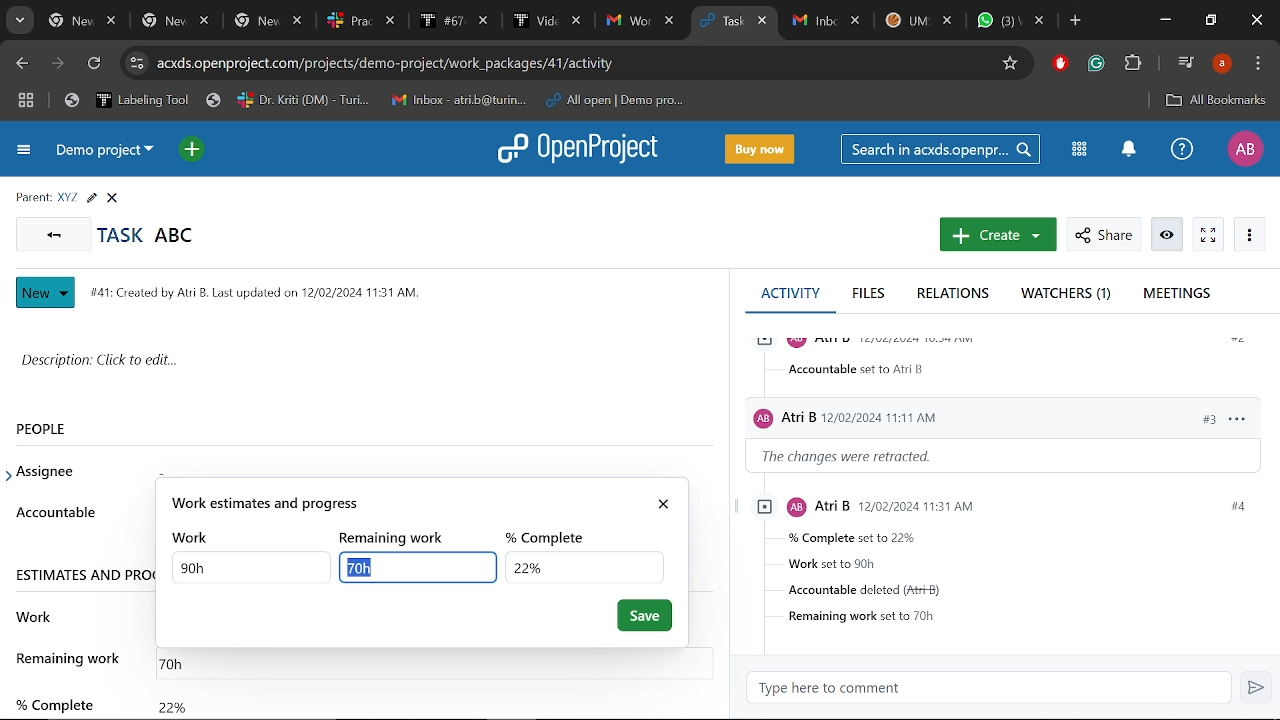 This screenshot has height=720, width=1280. What do you see at coordinates (571, 62) in the screenshot?
I see `CIte address` at bounding box center [571, 62].